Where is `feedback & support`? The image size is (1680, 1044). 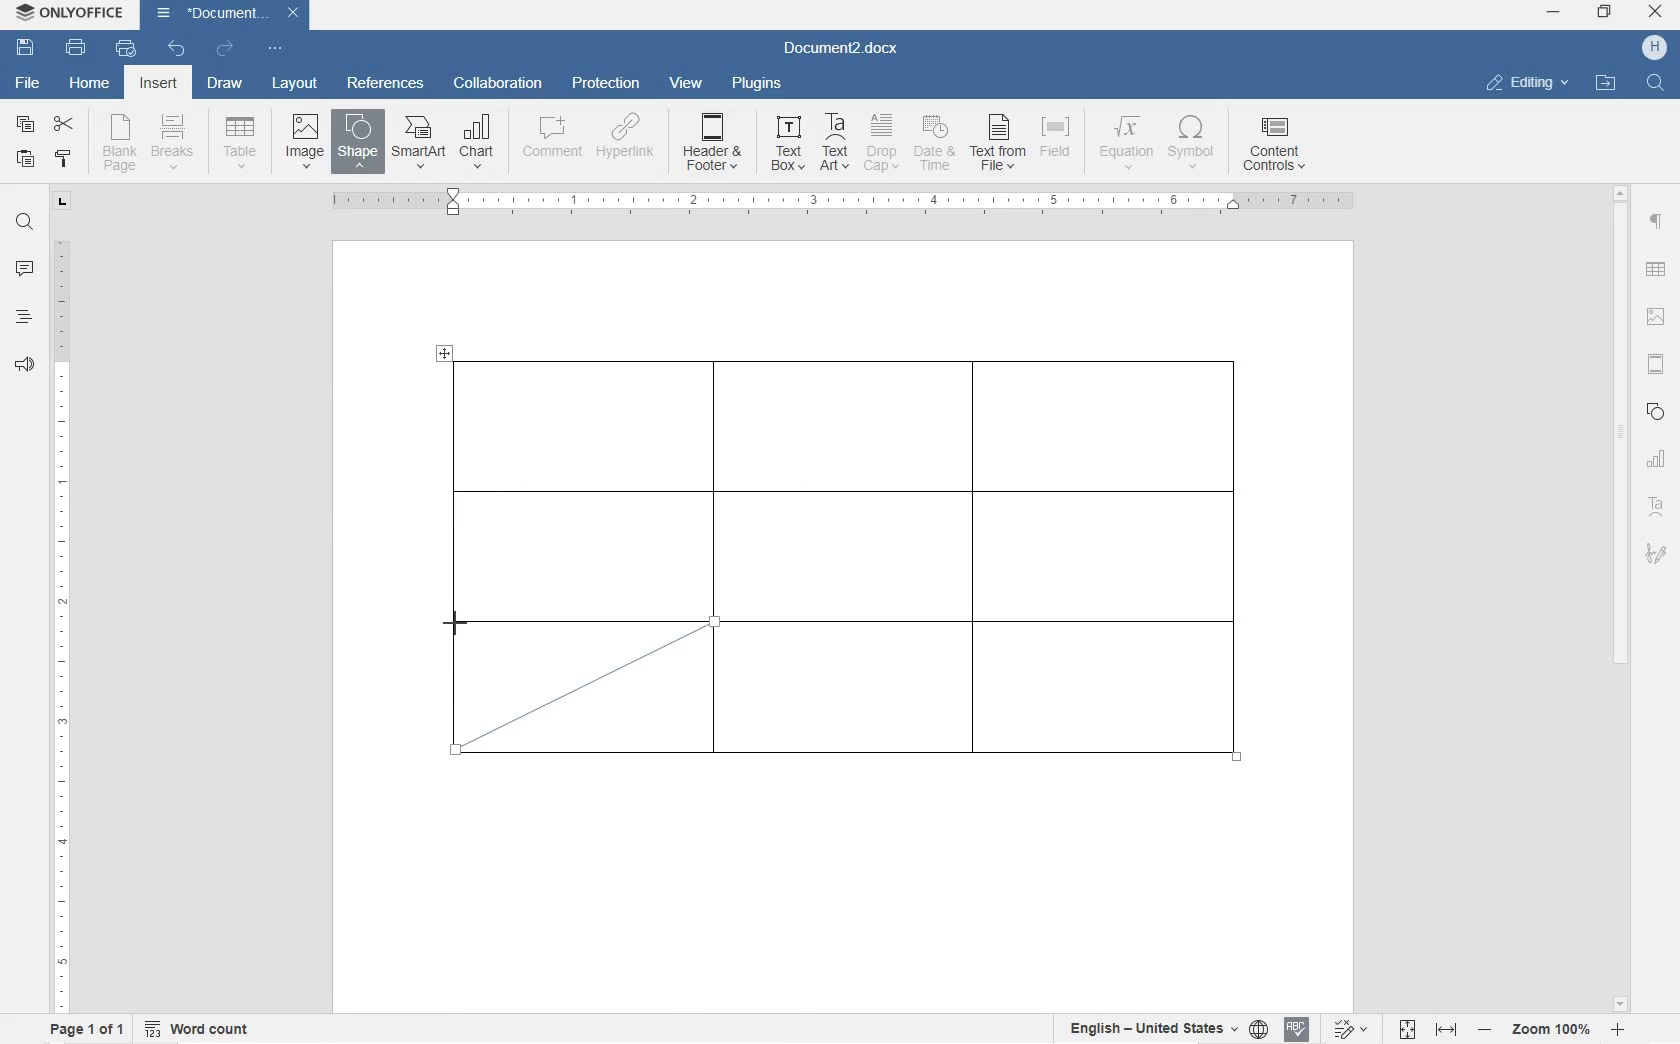
feedback & support is located at coordinates (24, 367).